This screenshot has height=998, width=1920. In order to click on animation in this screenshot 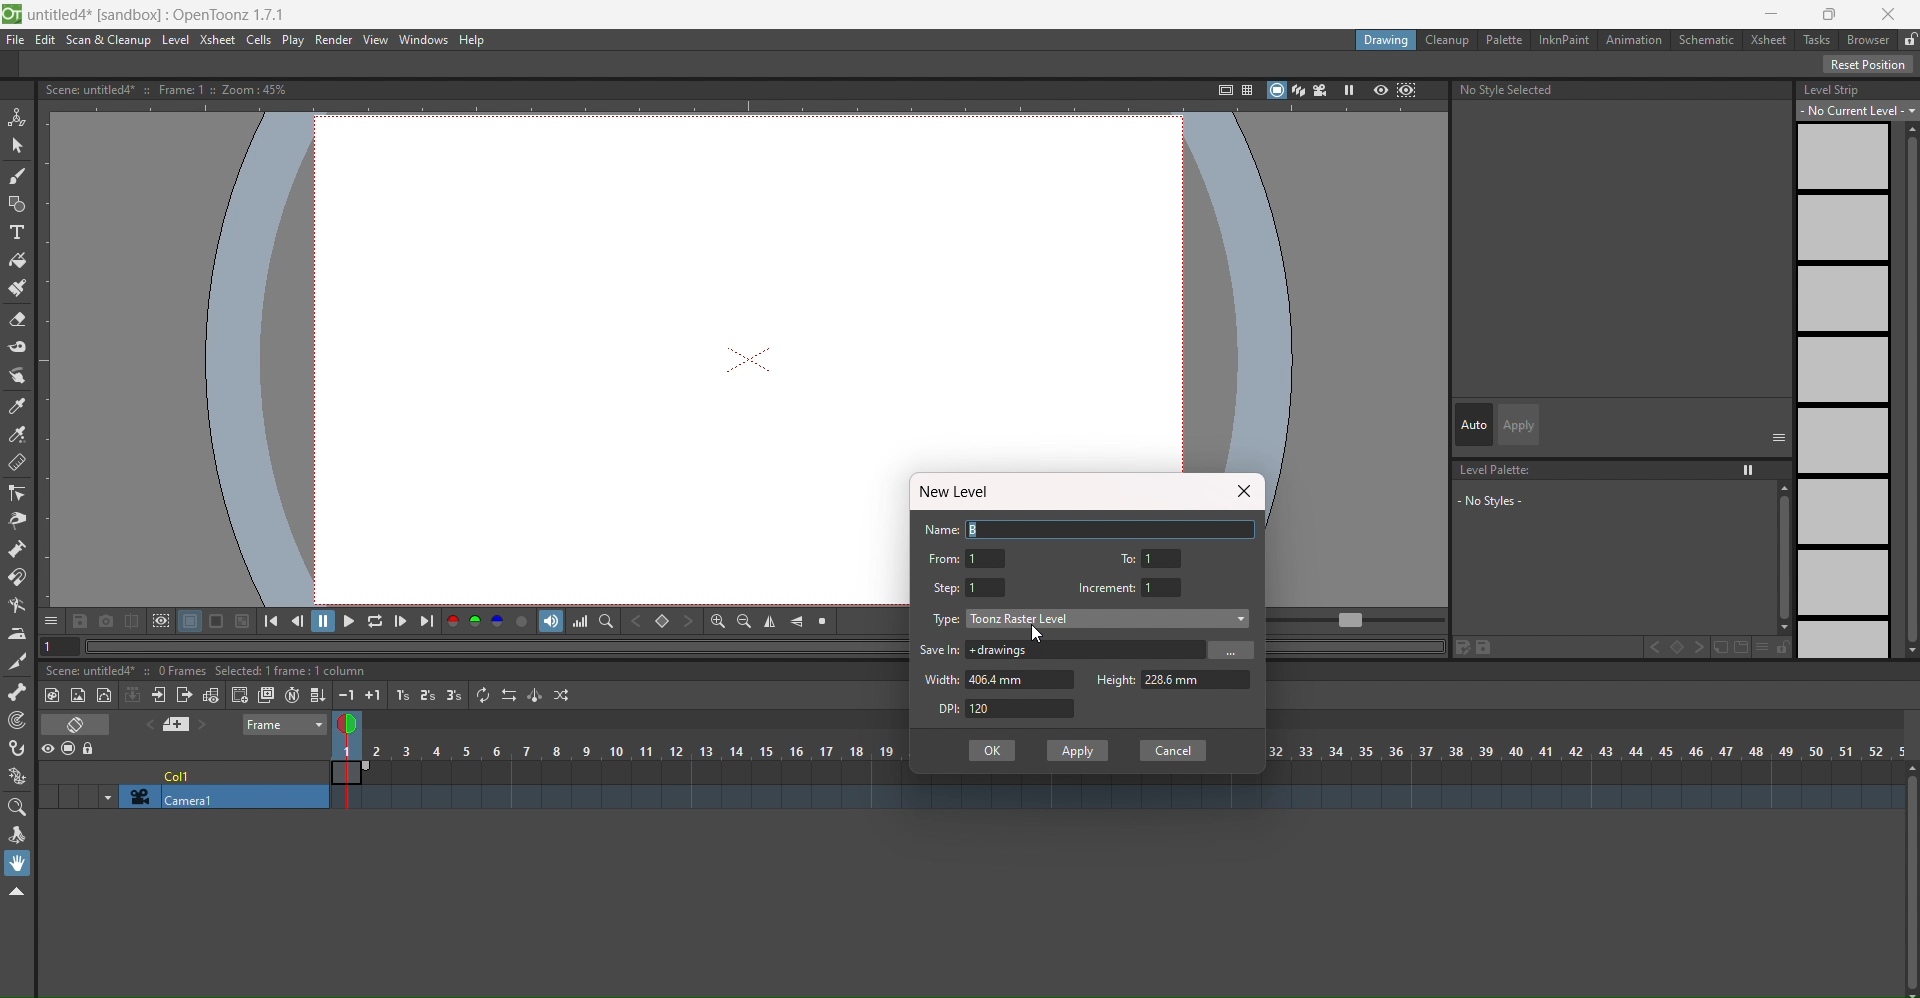, I will do `click(1635, 40)`.